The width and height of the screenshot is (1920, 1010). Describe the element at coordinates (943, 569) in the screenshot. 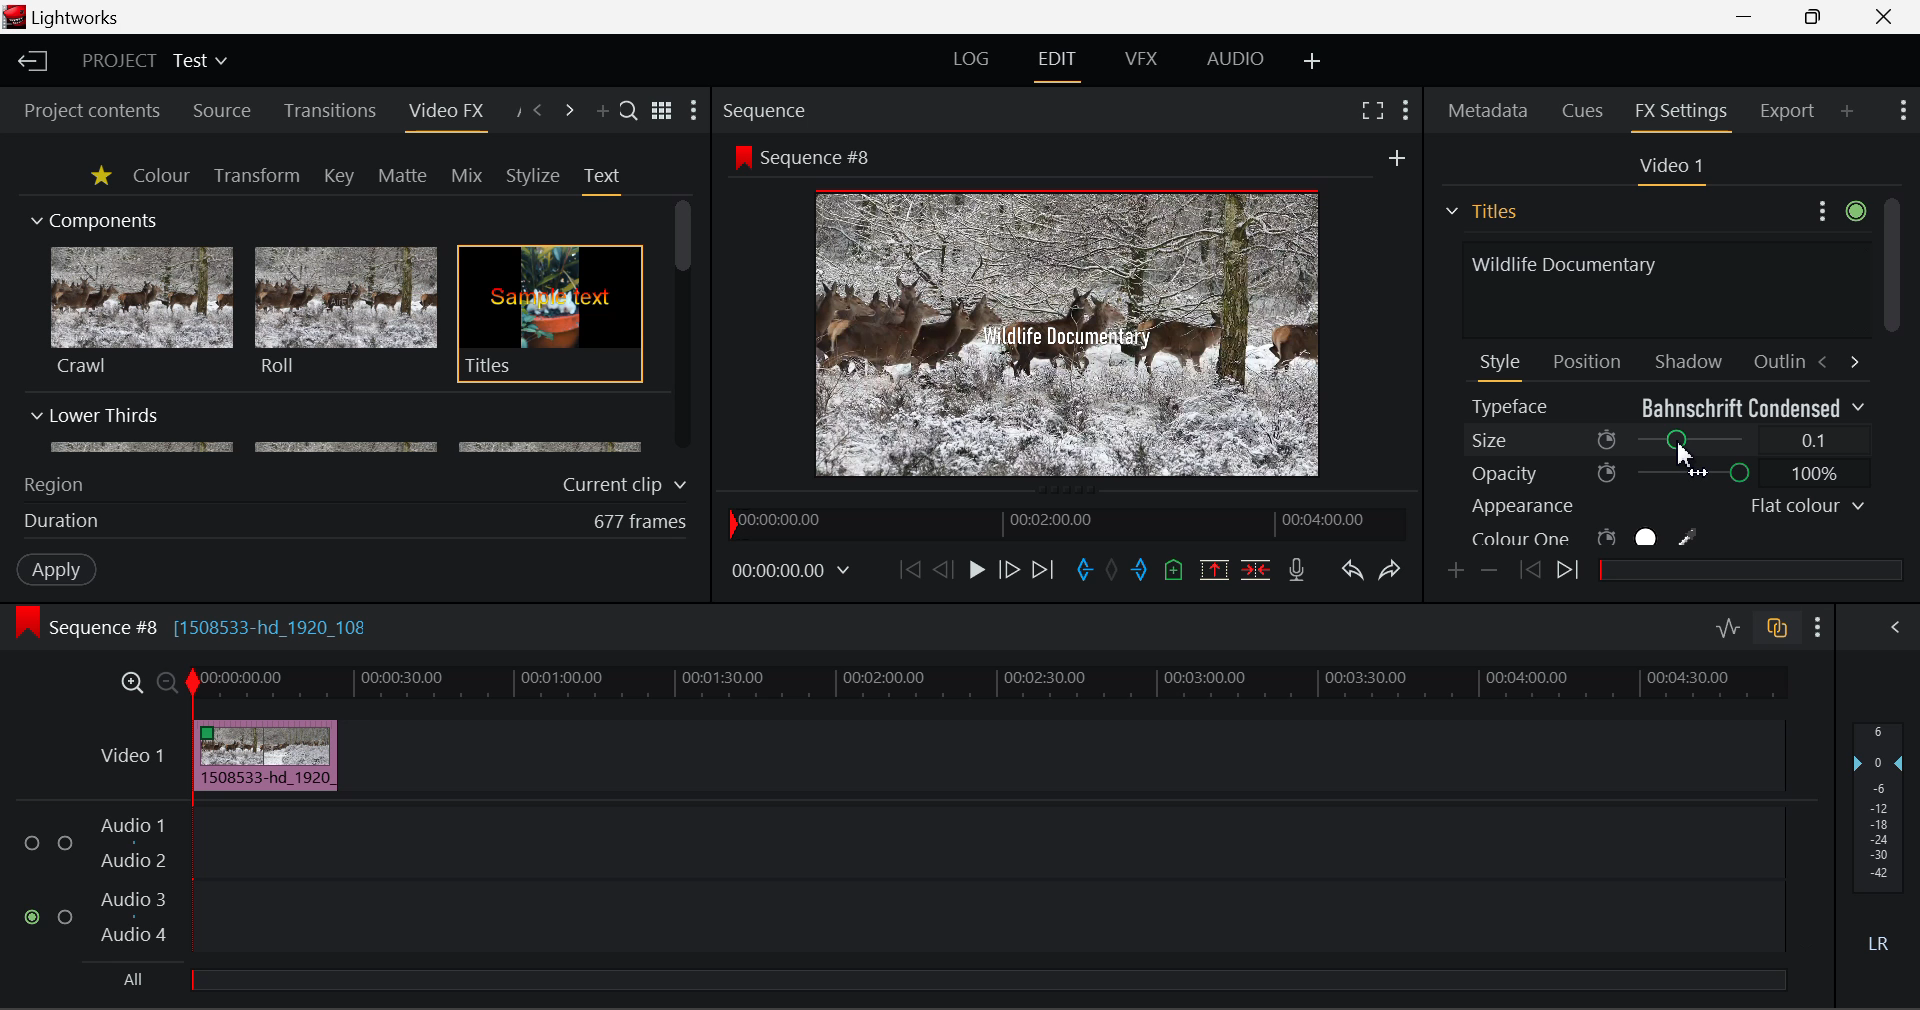

I see `Go Back` at that location.